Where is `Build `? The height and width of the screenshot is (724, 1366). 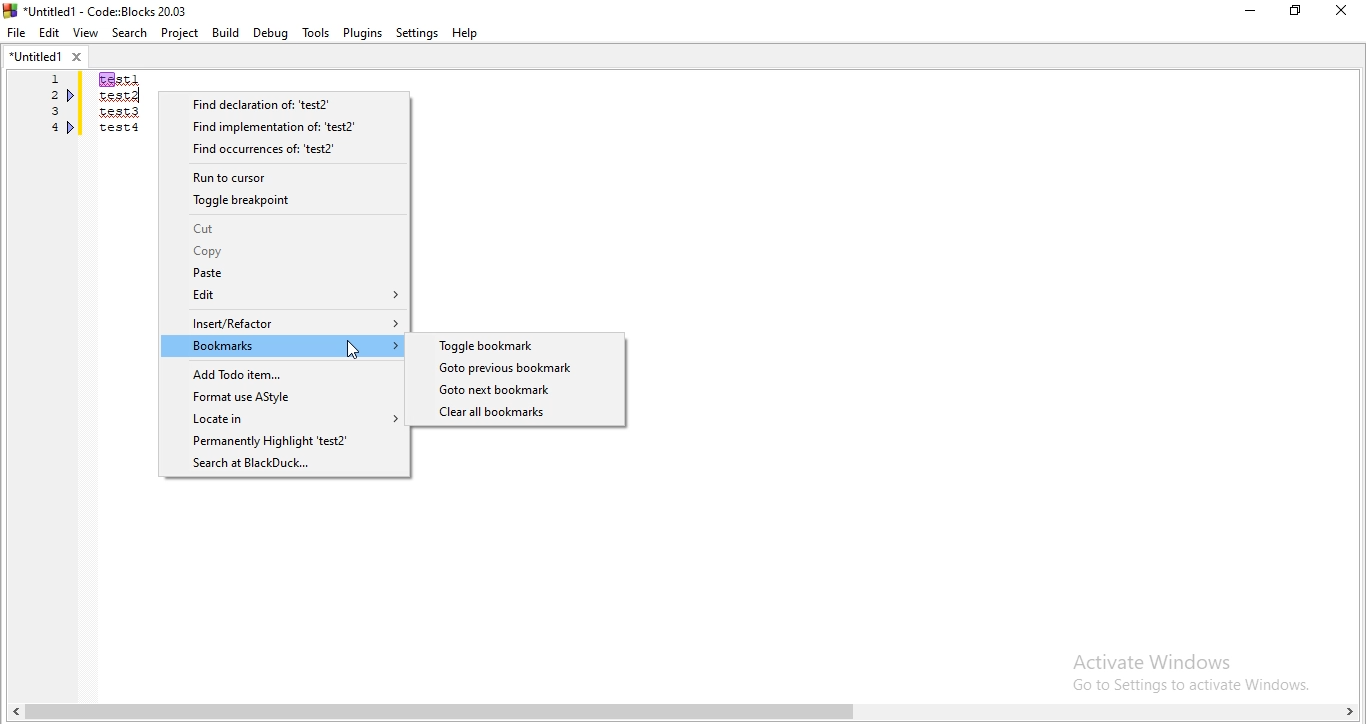
Build  is located at coordinates (224, 33).